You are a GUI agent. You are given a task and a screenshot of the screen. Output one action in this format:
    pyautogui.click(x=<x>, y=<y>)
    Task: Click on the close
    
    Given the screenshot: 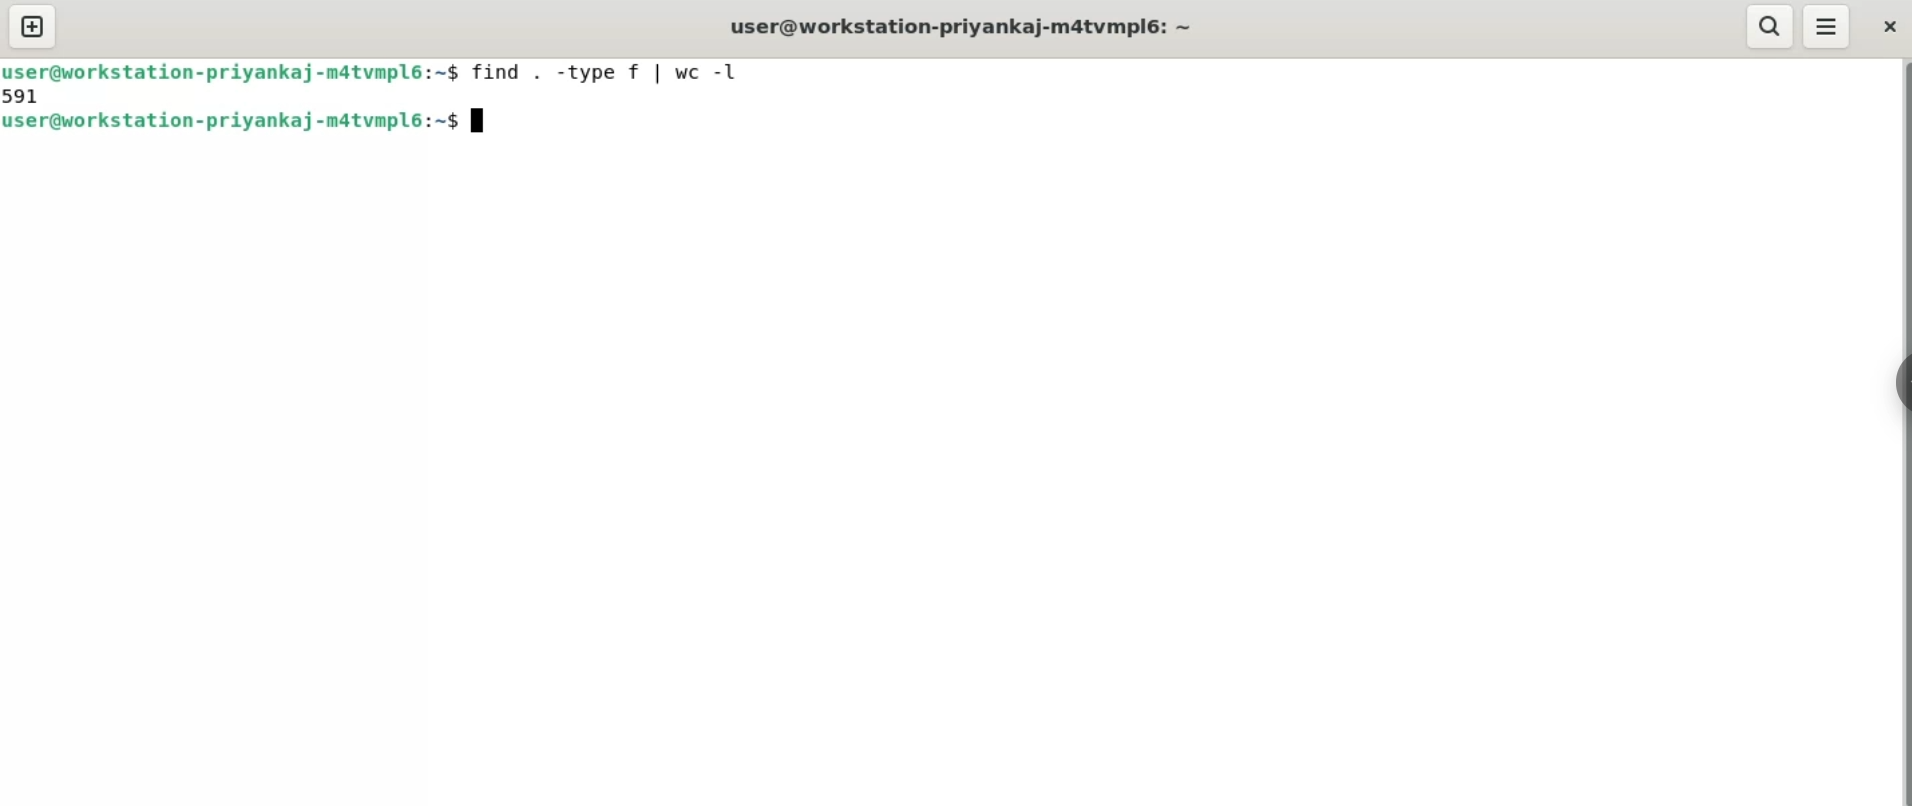 What is the action you would take?
    pyautogui.click(x=1889, y=28)
    